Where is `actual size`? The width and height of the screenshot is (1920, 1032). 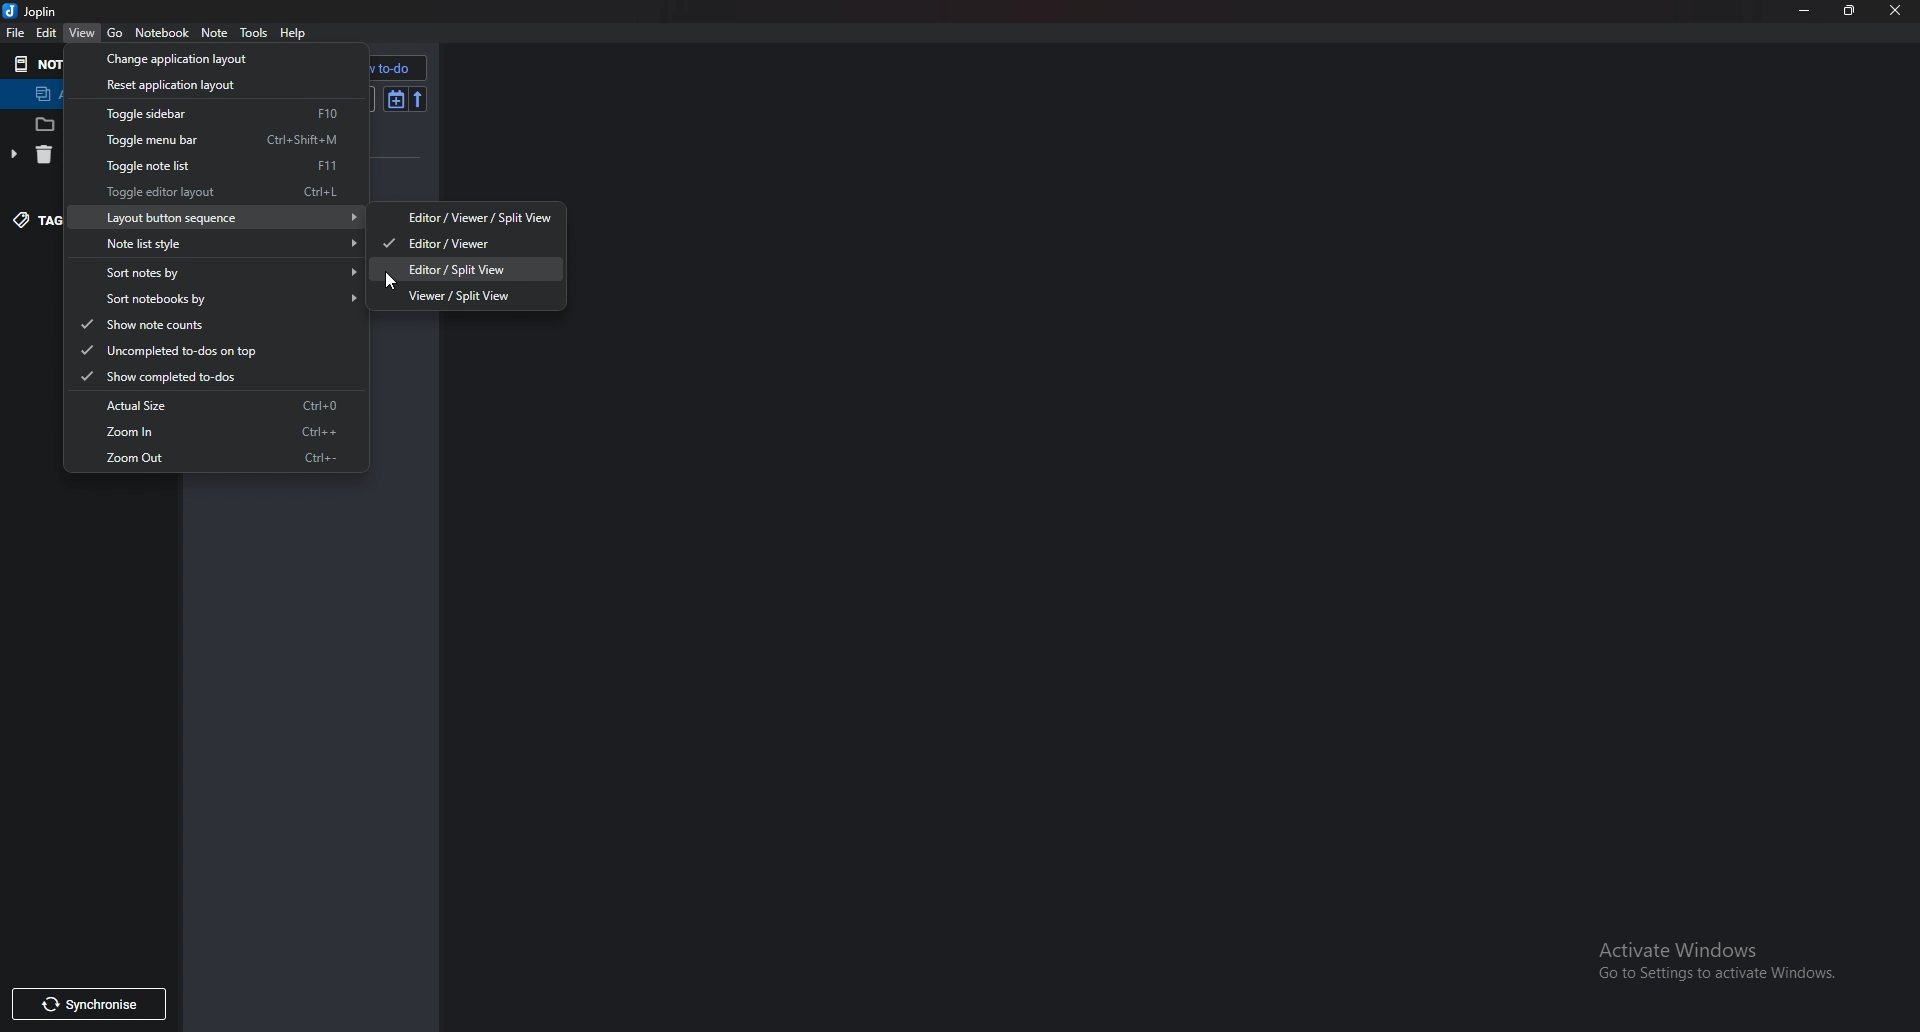
actual size is located at coordinates (214, 406).